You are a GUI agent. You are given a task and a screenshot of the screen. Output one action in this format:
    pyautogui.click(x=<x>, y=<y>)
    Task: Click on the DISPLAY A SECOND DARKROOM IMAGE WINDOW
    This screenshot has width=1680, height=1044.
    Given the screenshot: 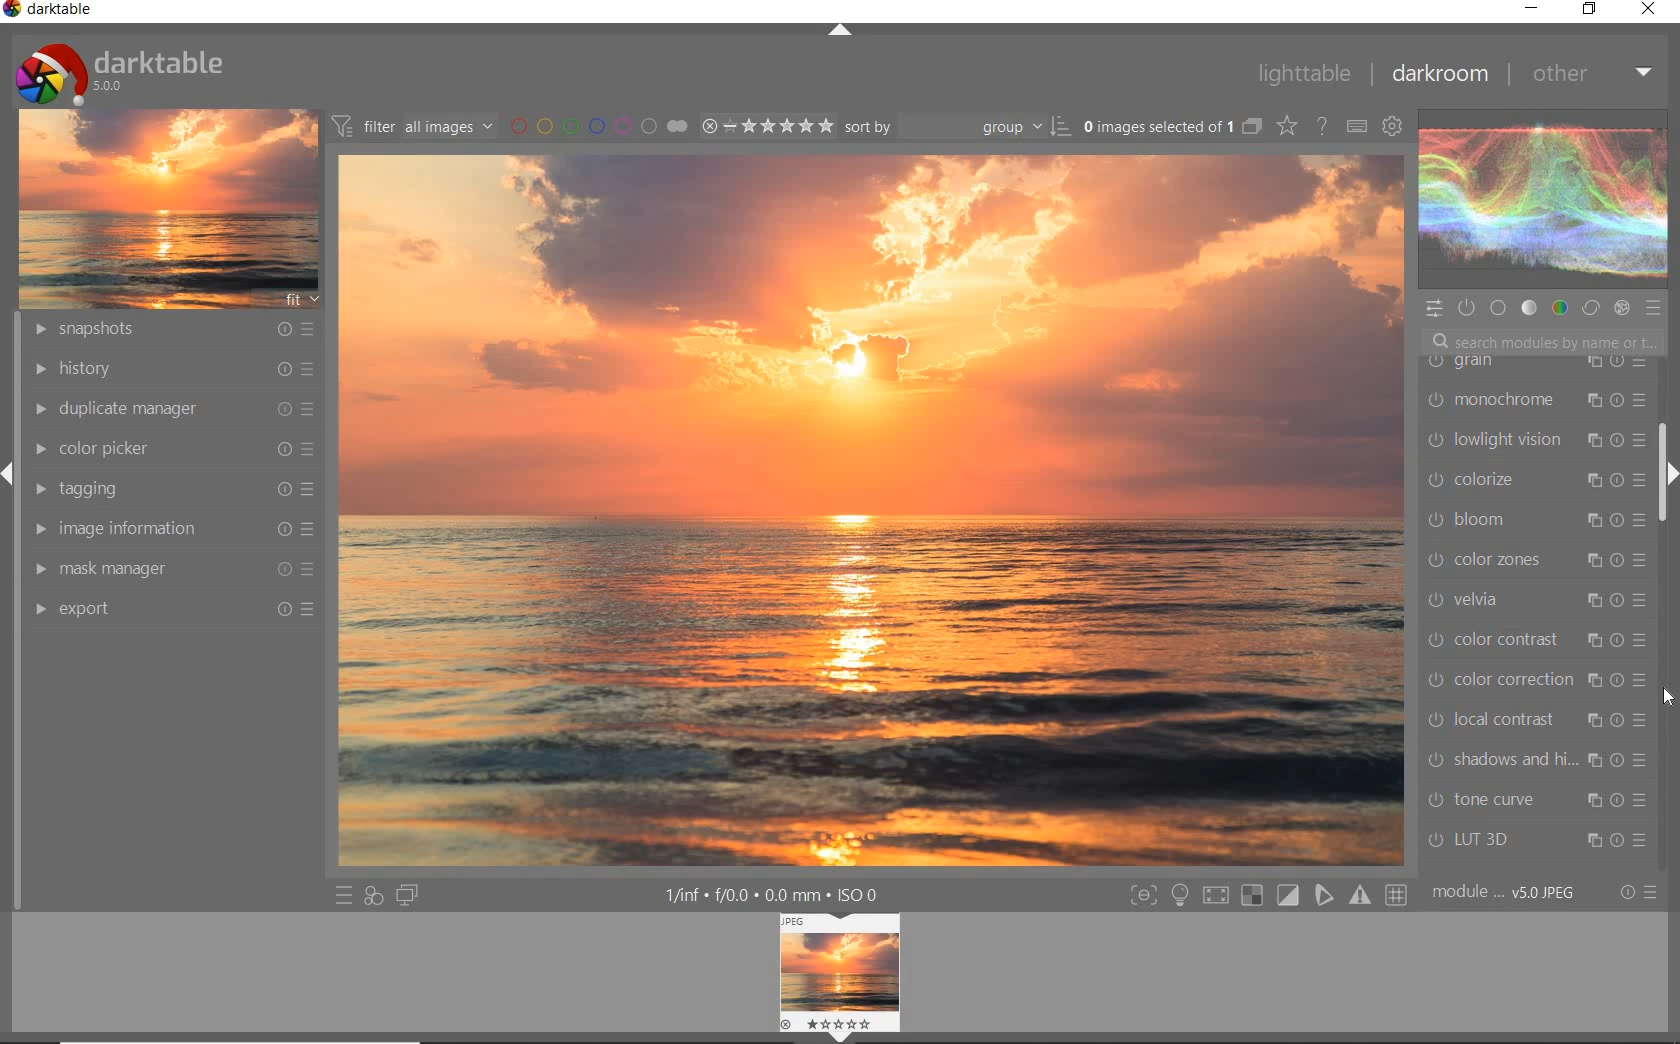 What is the action you would take?
    pyautogui.click(x=407, y=897)
    